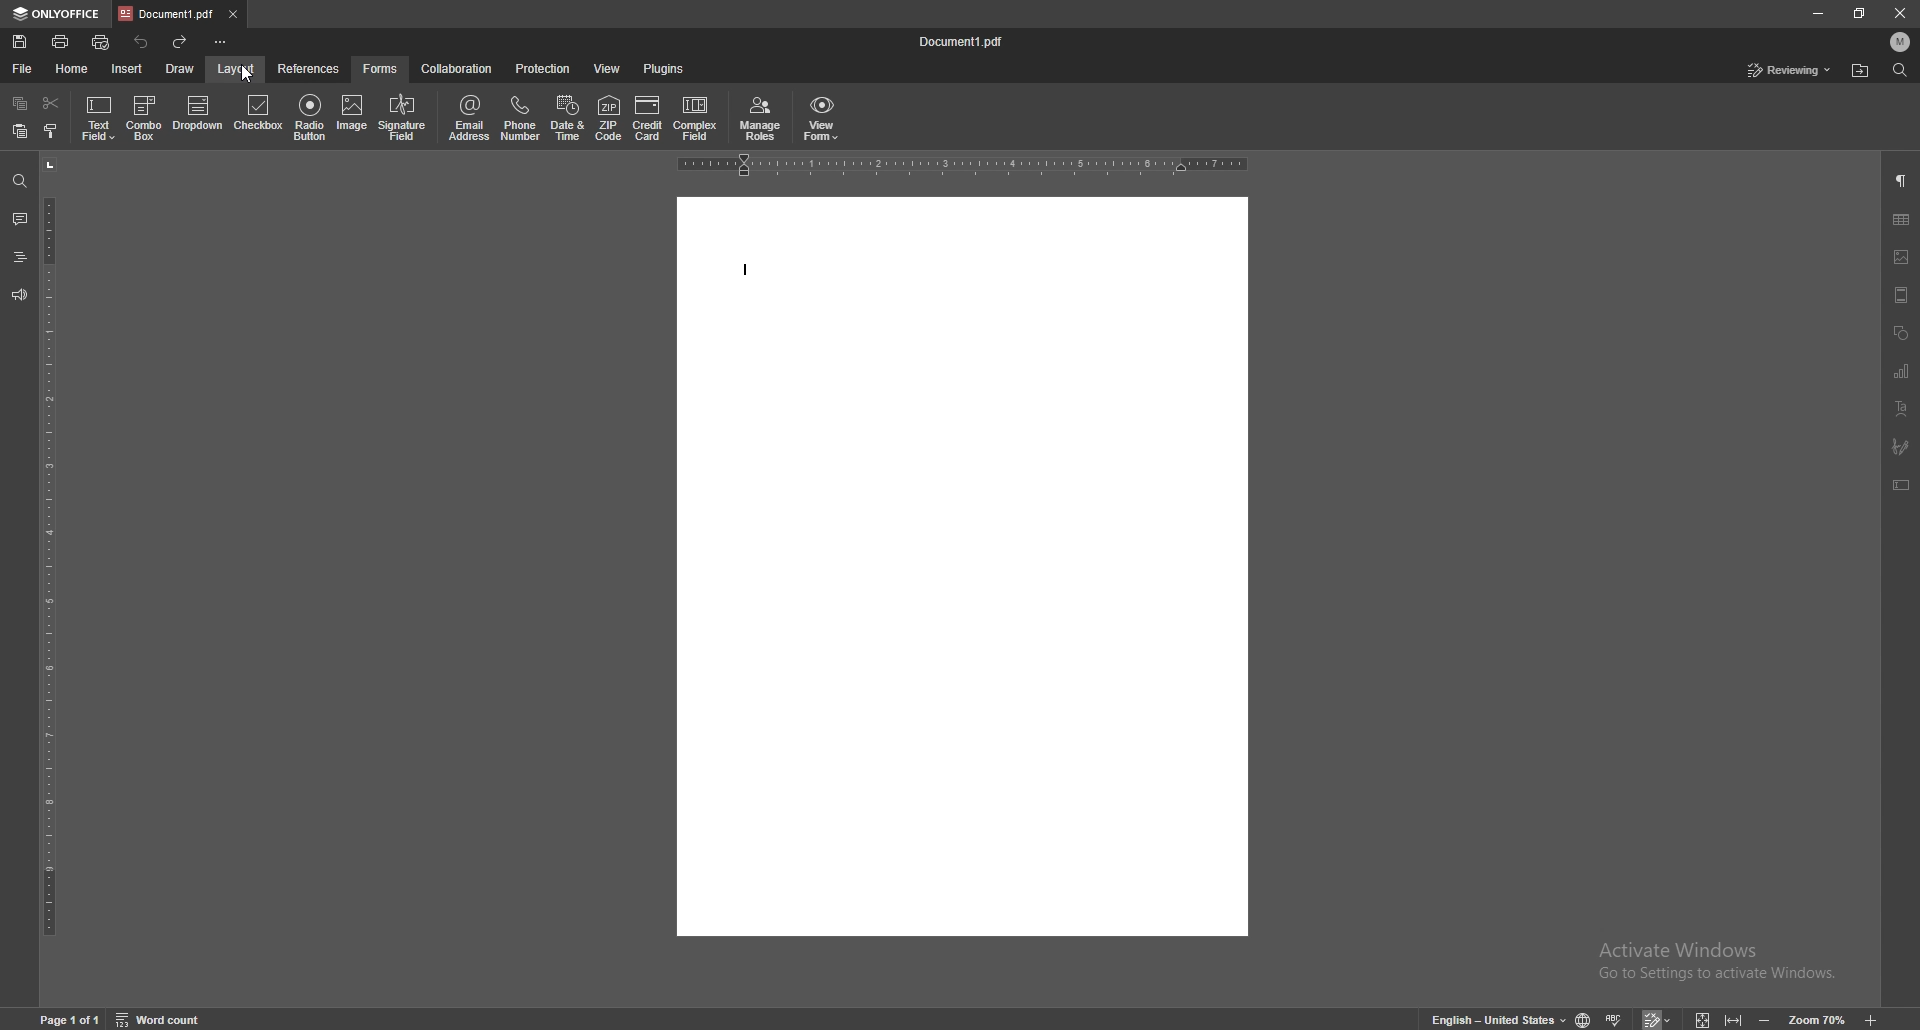 The width and height of the screenshot is (1920, 1030). What do you see at coordinates (1584, 1019) in the screenshot?
I see `change doc language` at bounding box center [1584, 1019].